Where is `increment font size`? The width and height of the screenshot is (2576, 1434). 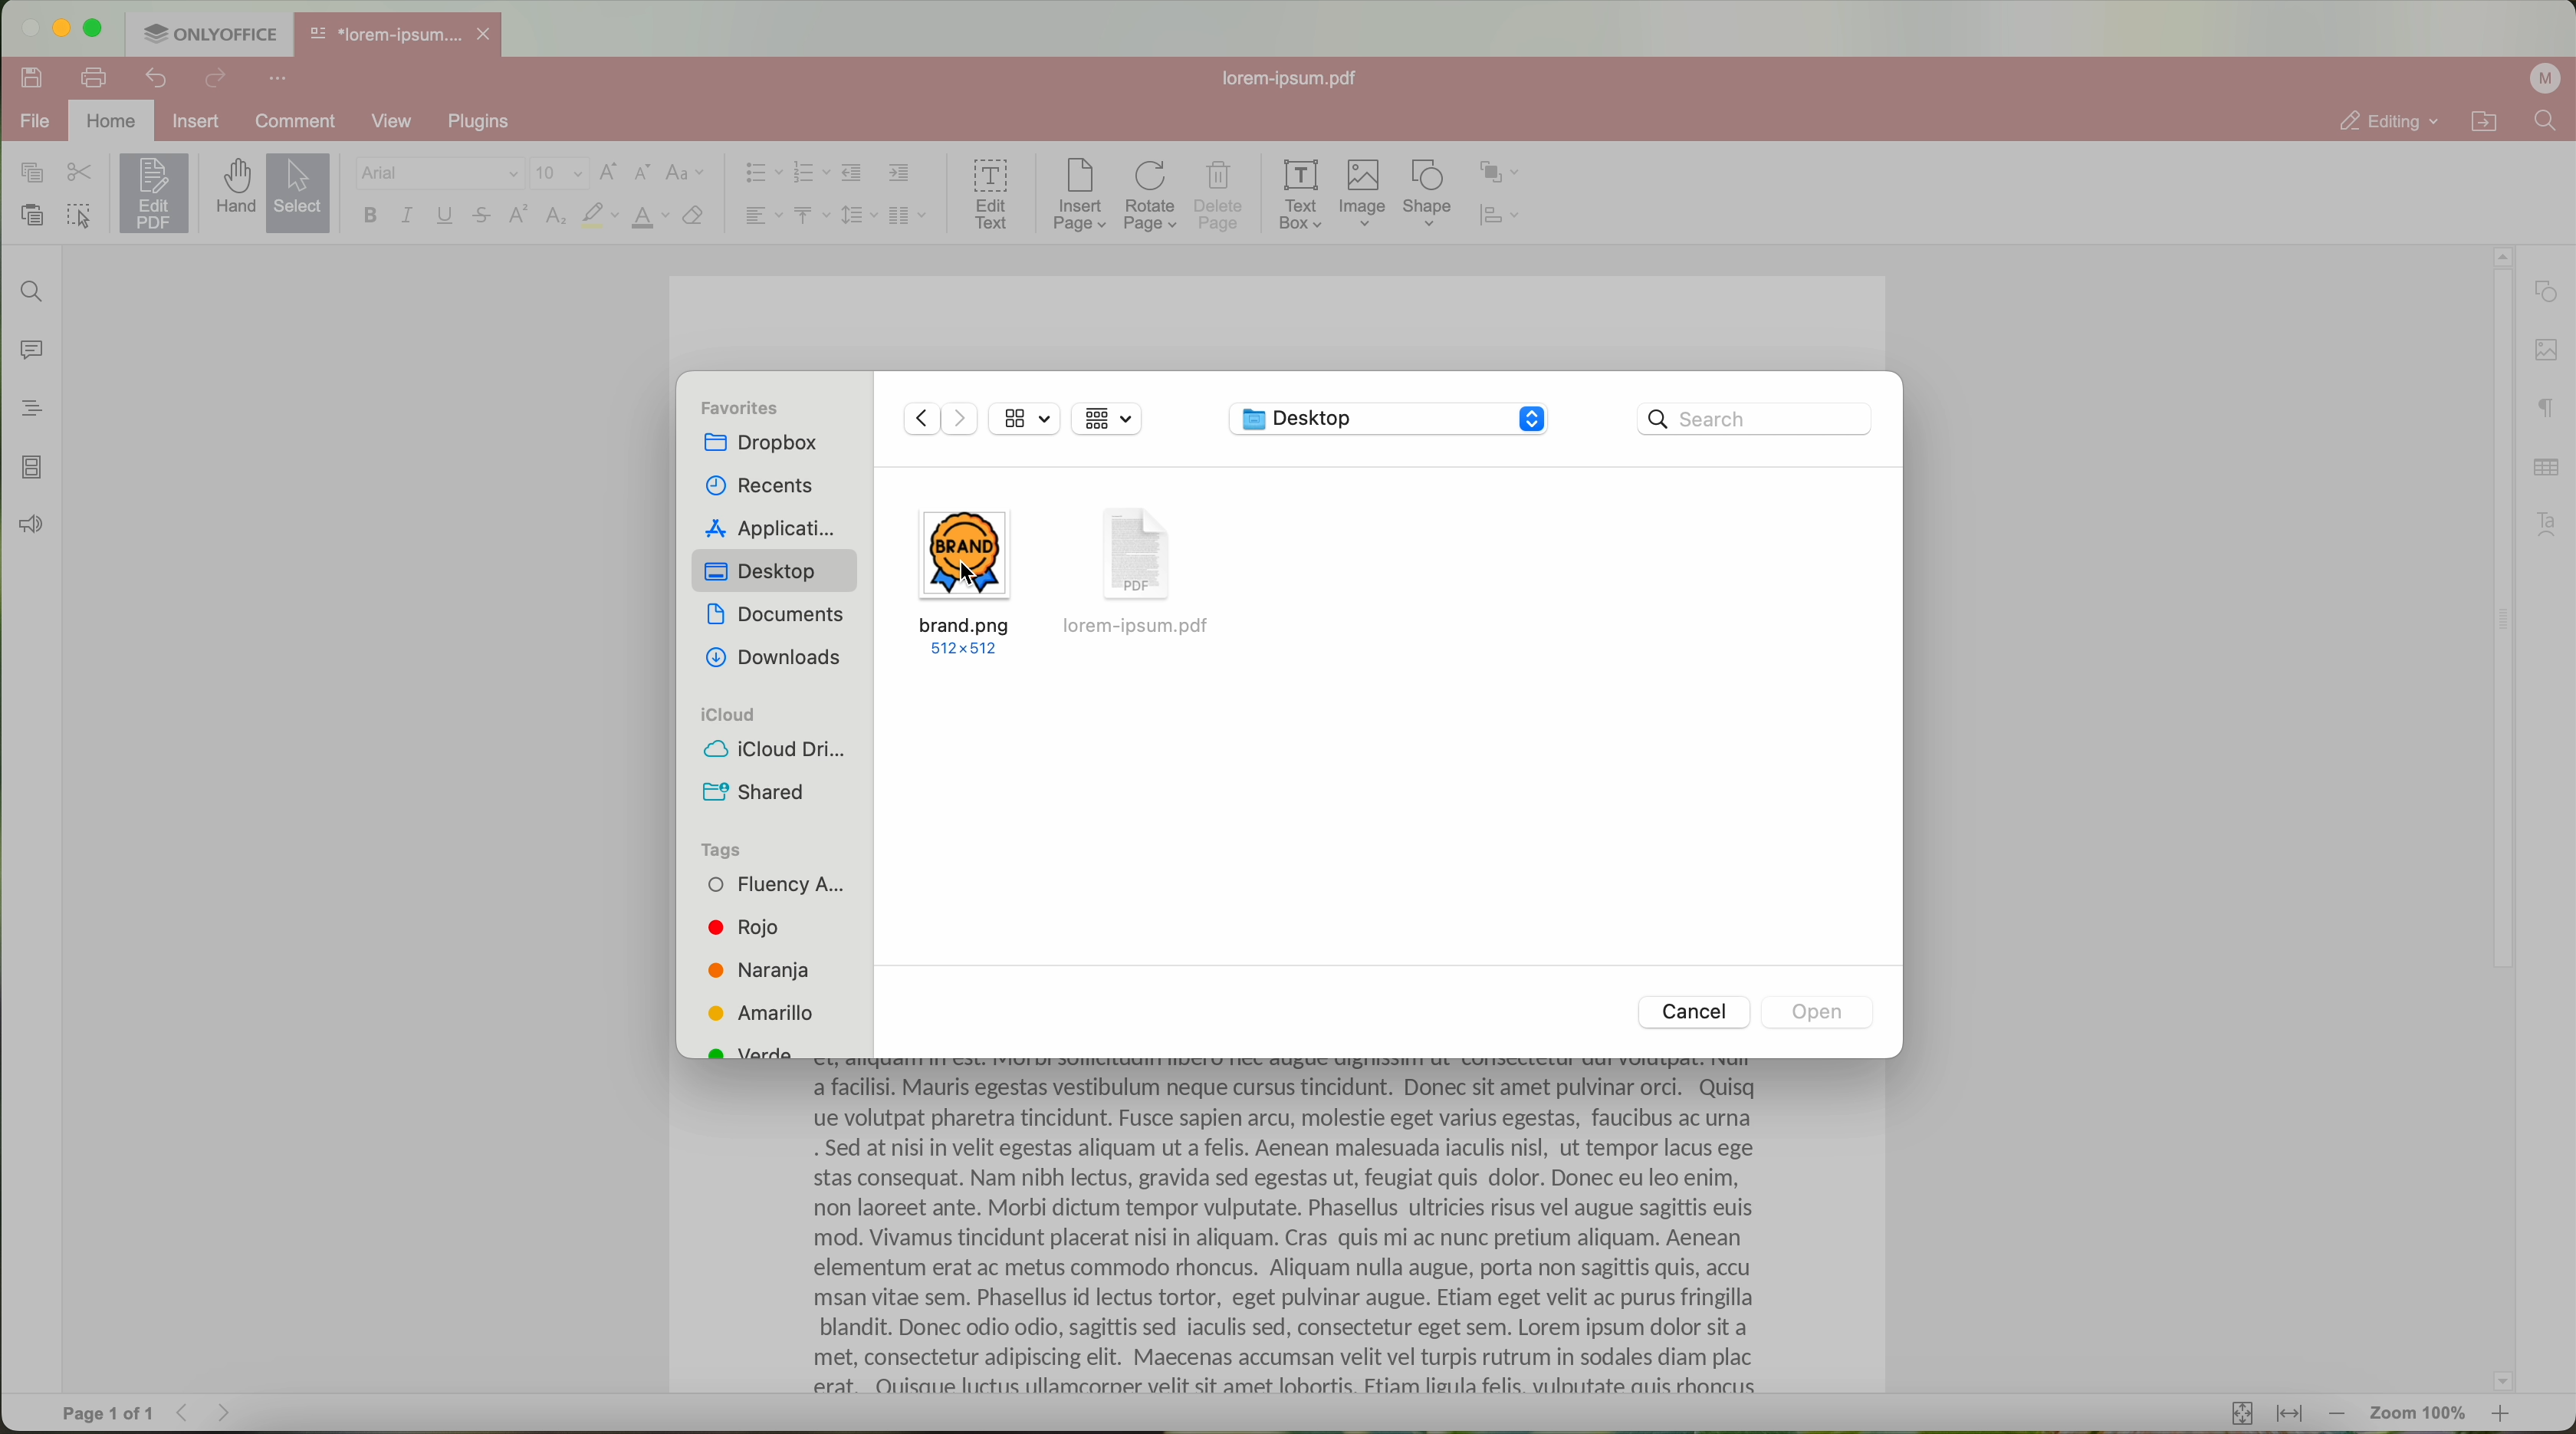
increment font size is located at coordinates (608, 172).